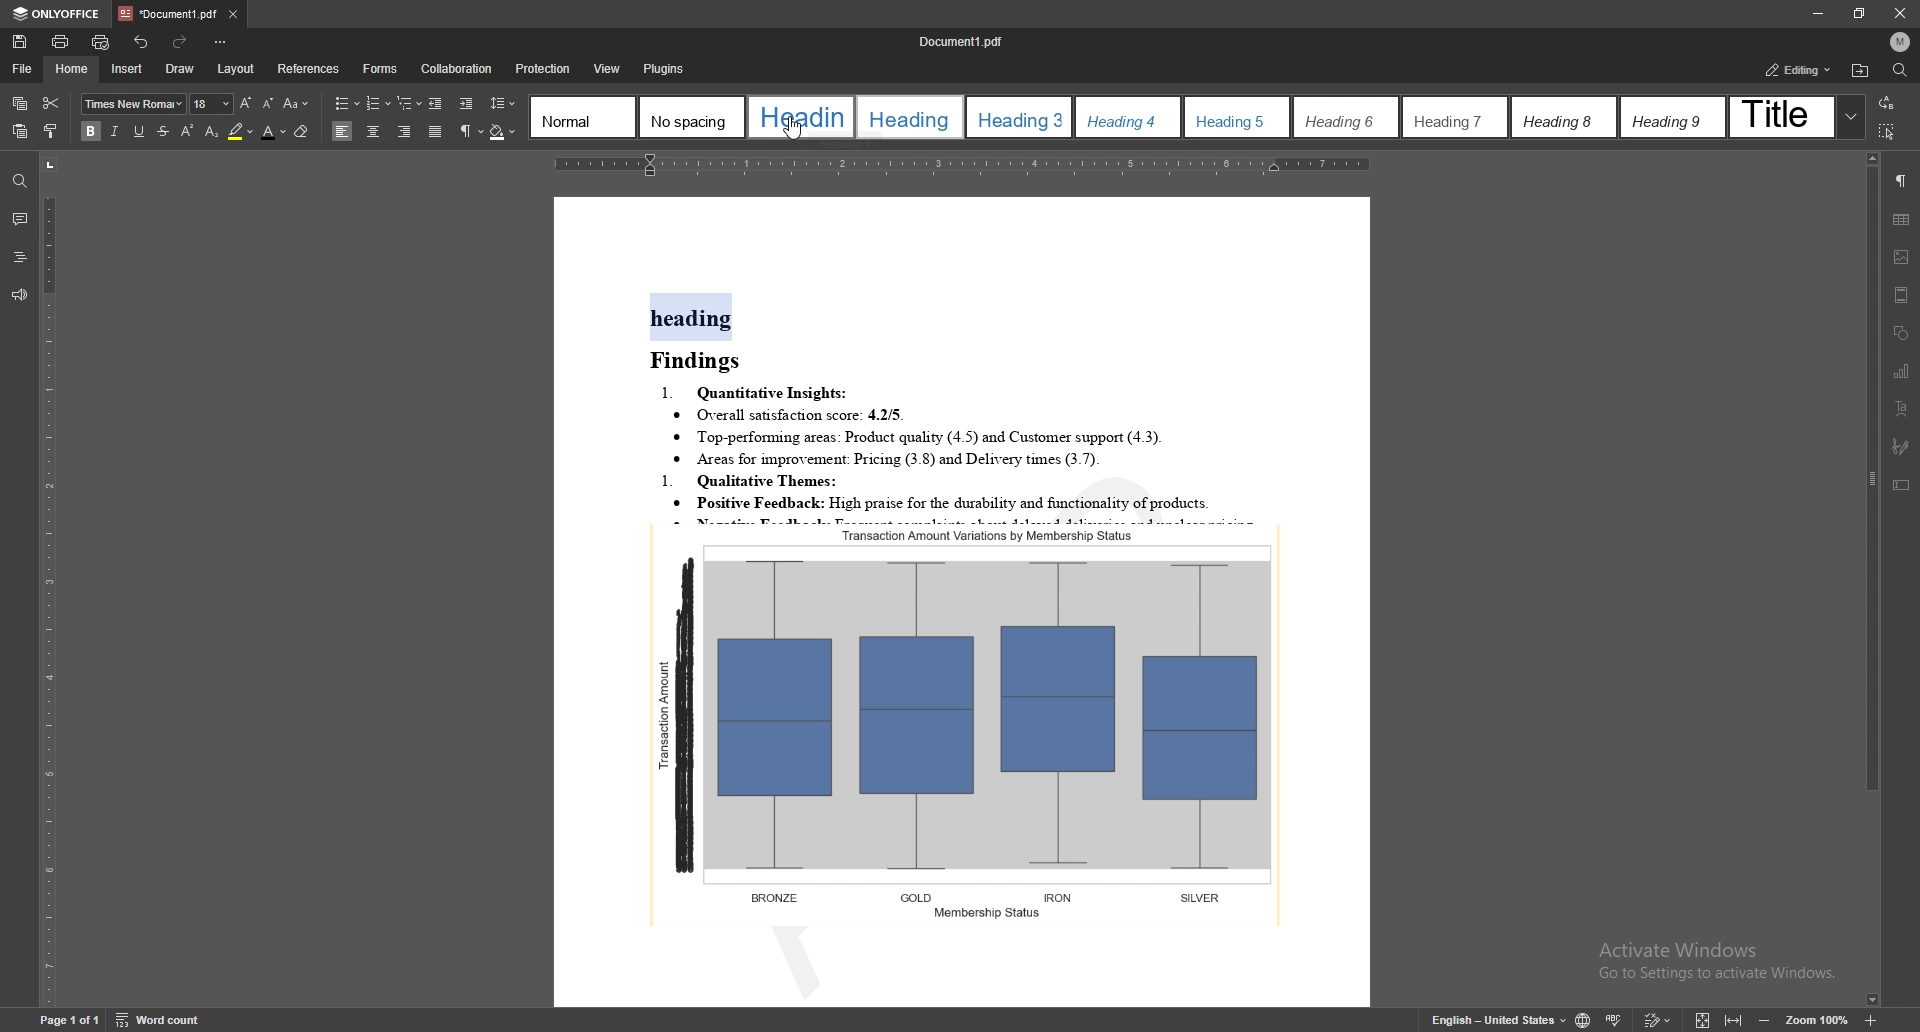  Describe the element at coordinates (51, 101) in the screenshot. I see `cut` at that location.